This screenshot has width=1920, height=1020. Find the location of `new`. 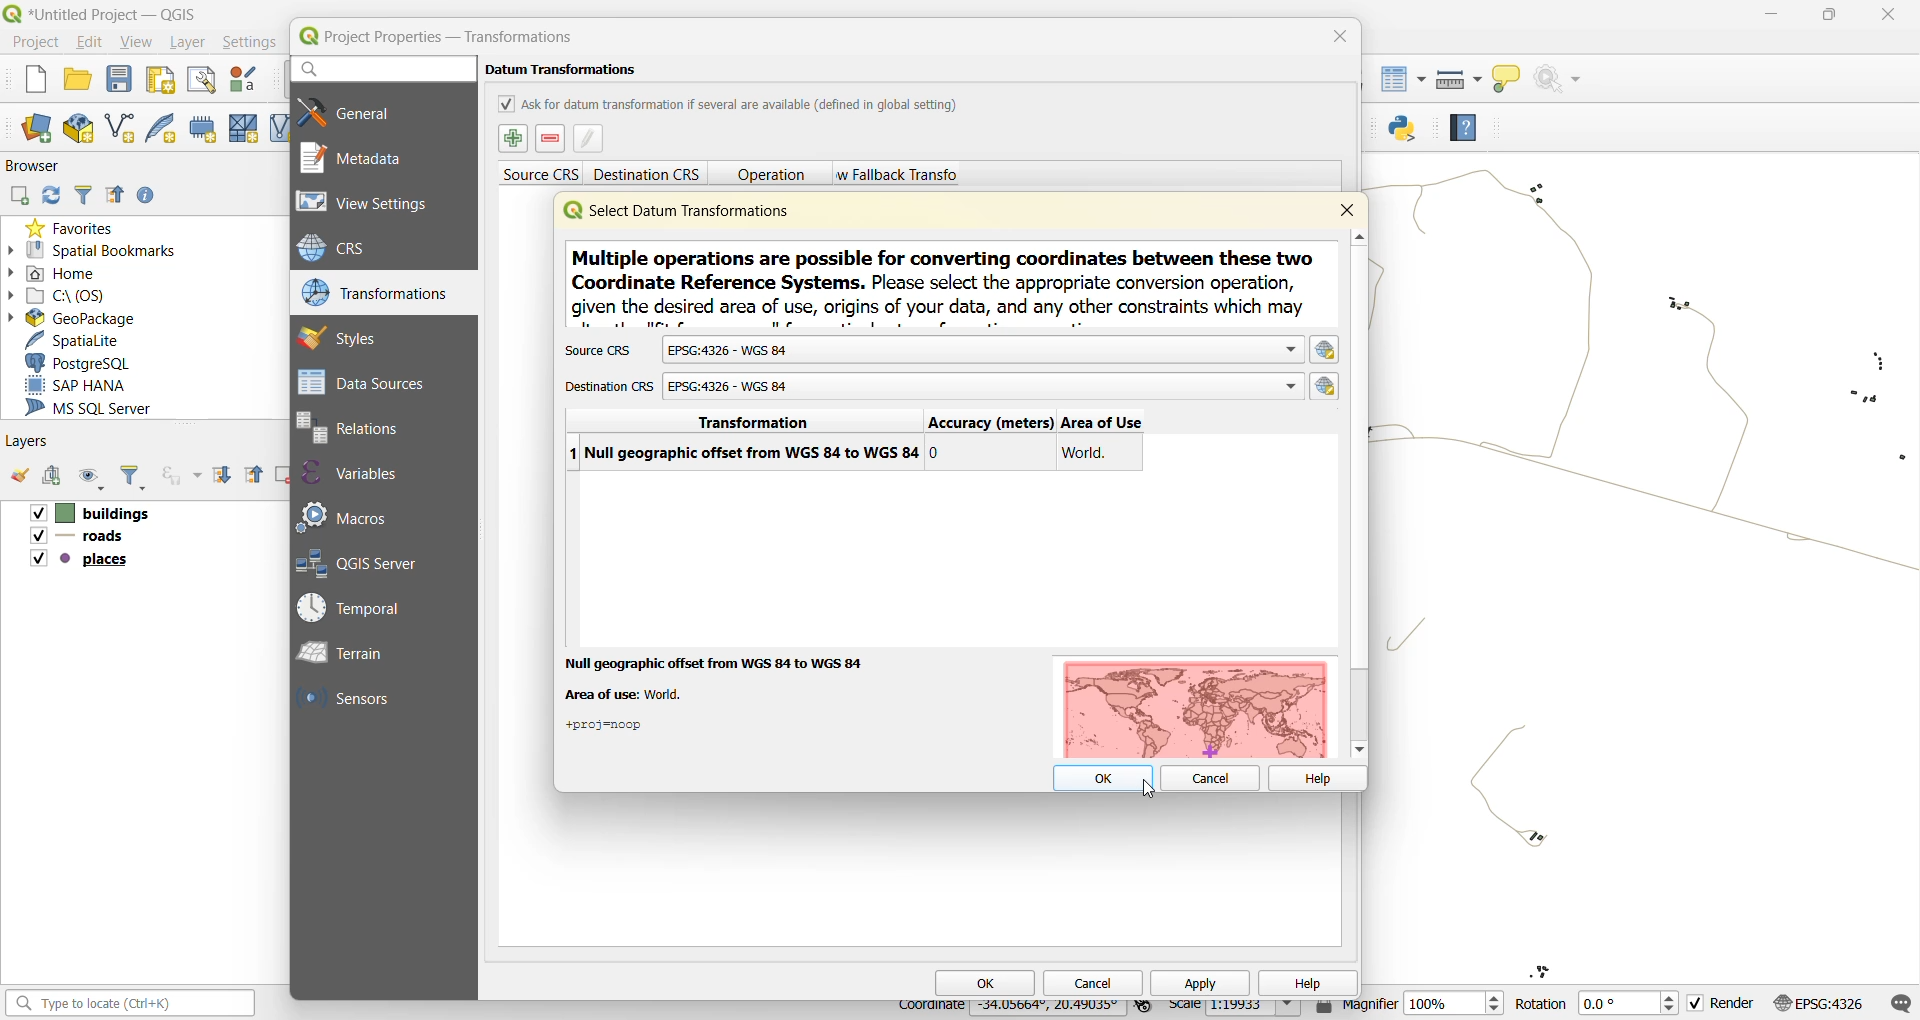

new is located at coordinates (32, 82).